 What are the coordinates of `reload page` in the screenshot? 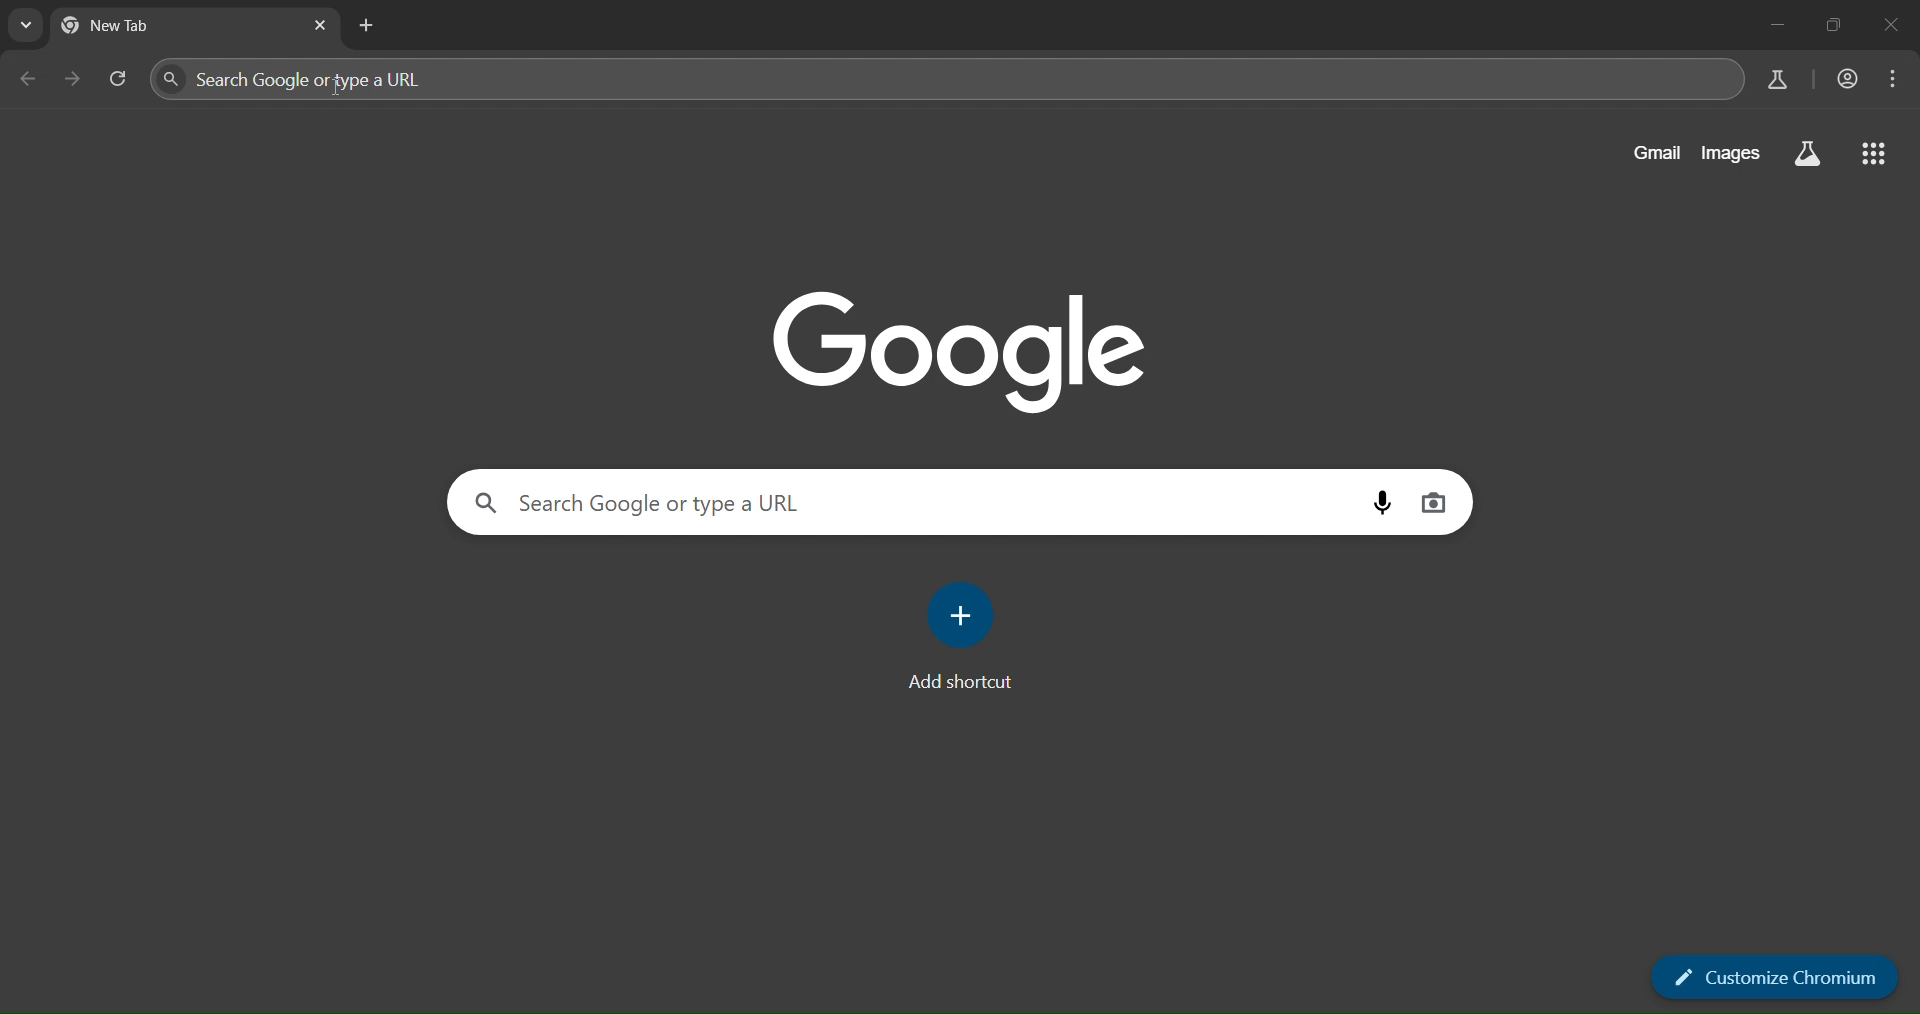 It's located at (118, 76).